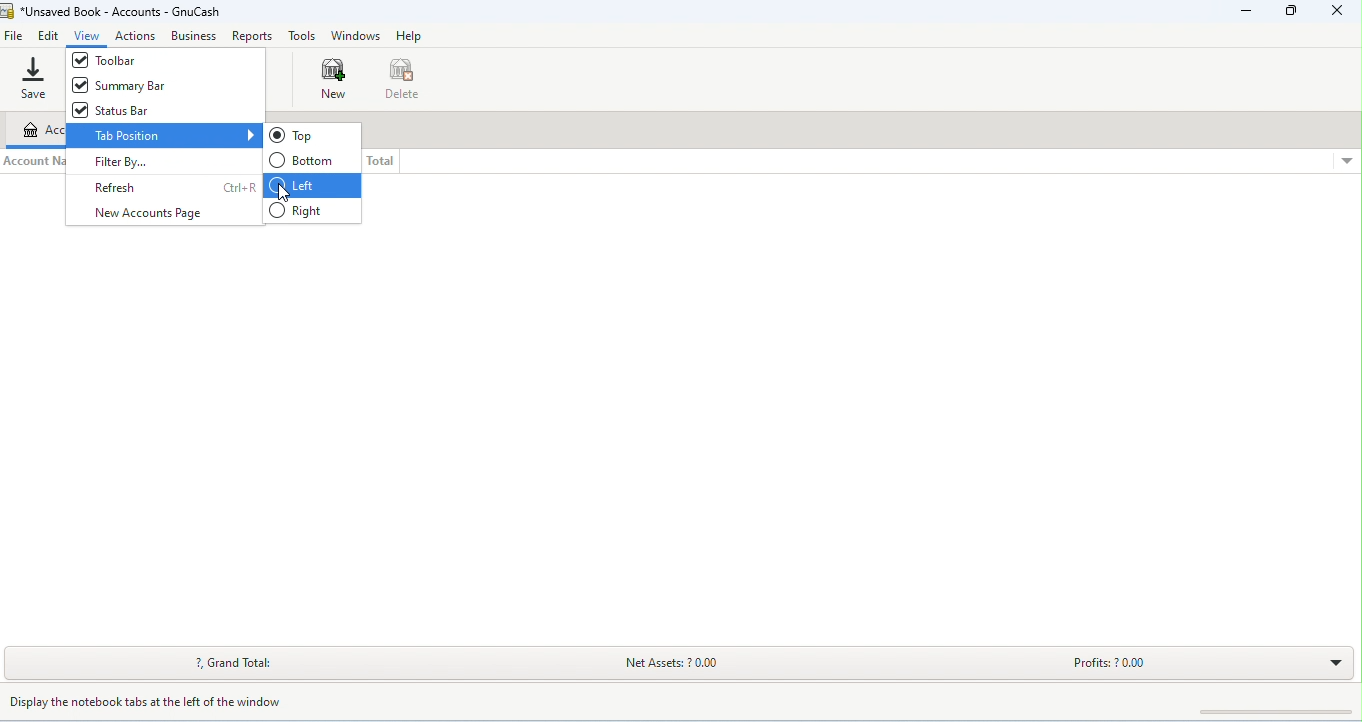  Describe the element at coordinates (14, 37) in the screenshot. I see `file` at that location.